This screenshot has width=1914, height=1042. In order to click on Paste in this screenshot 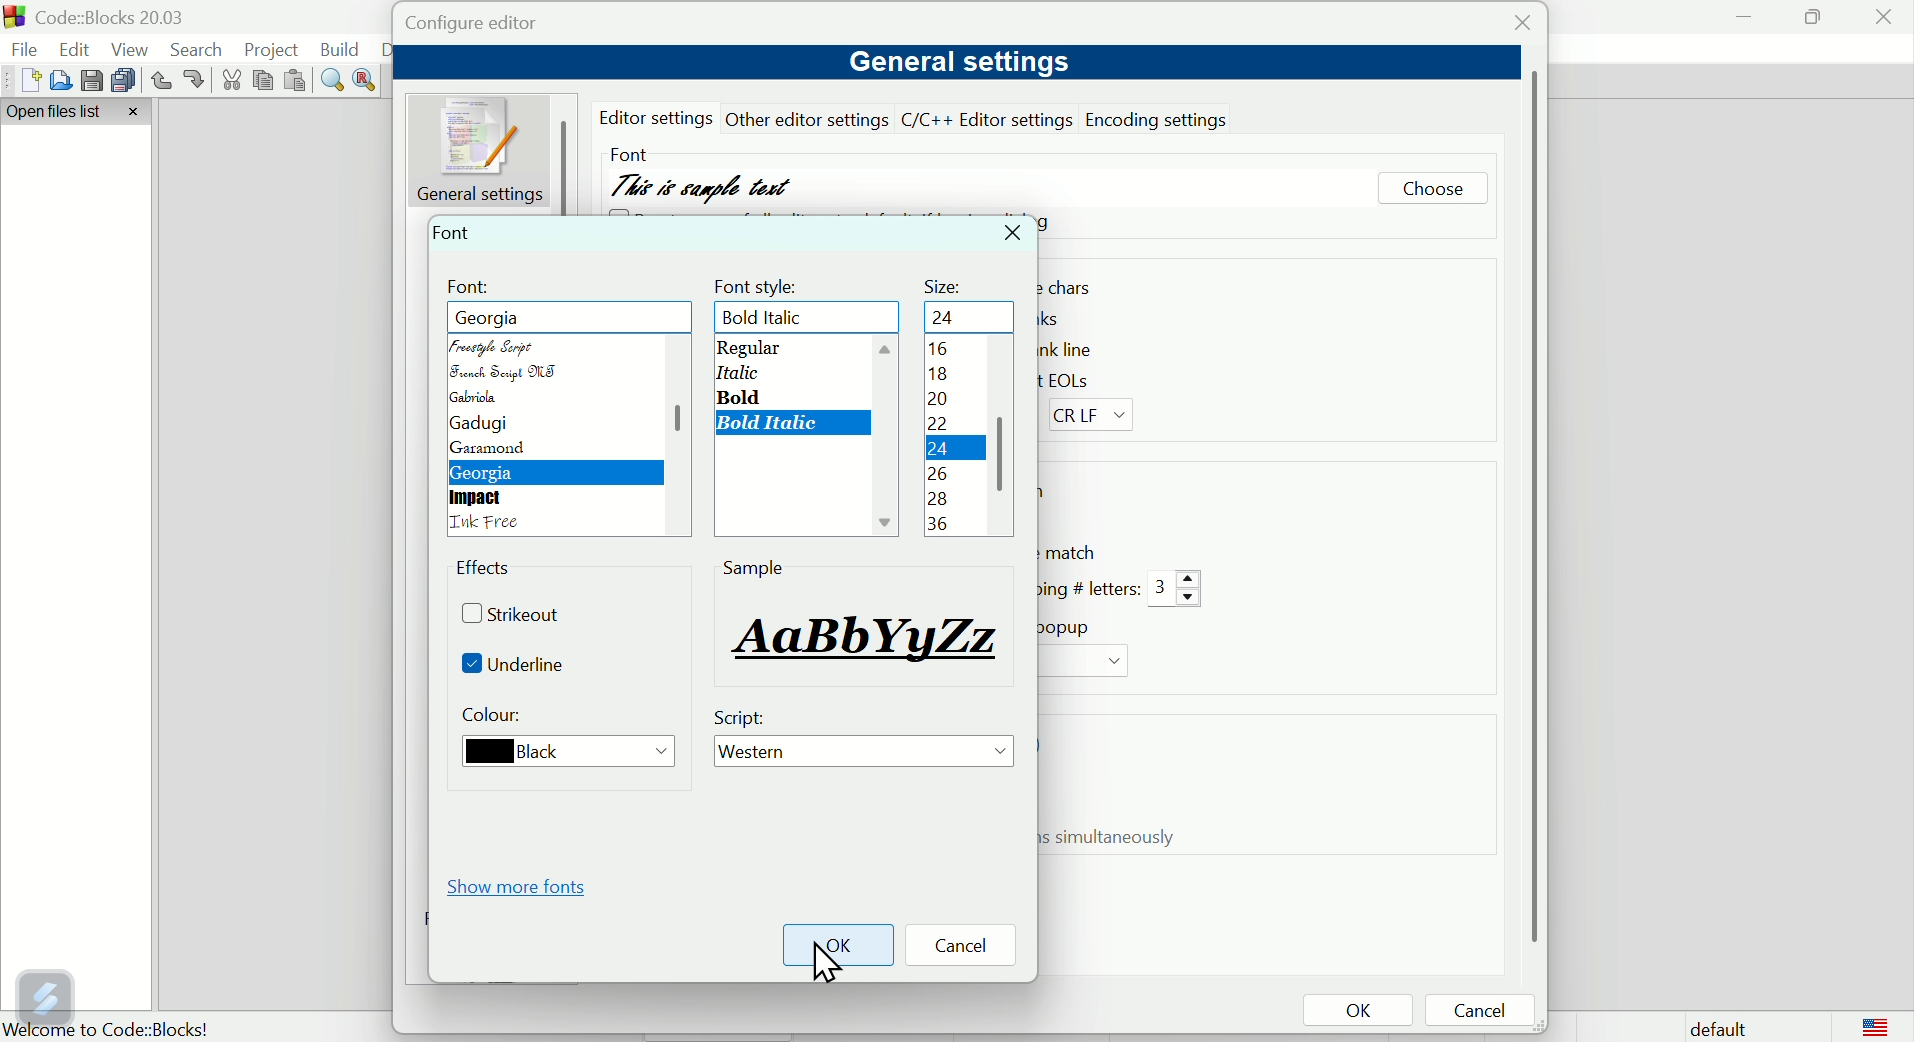, I will do `click(297, 81)`.